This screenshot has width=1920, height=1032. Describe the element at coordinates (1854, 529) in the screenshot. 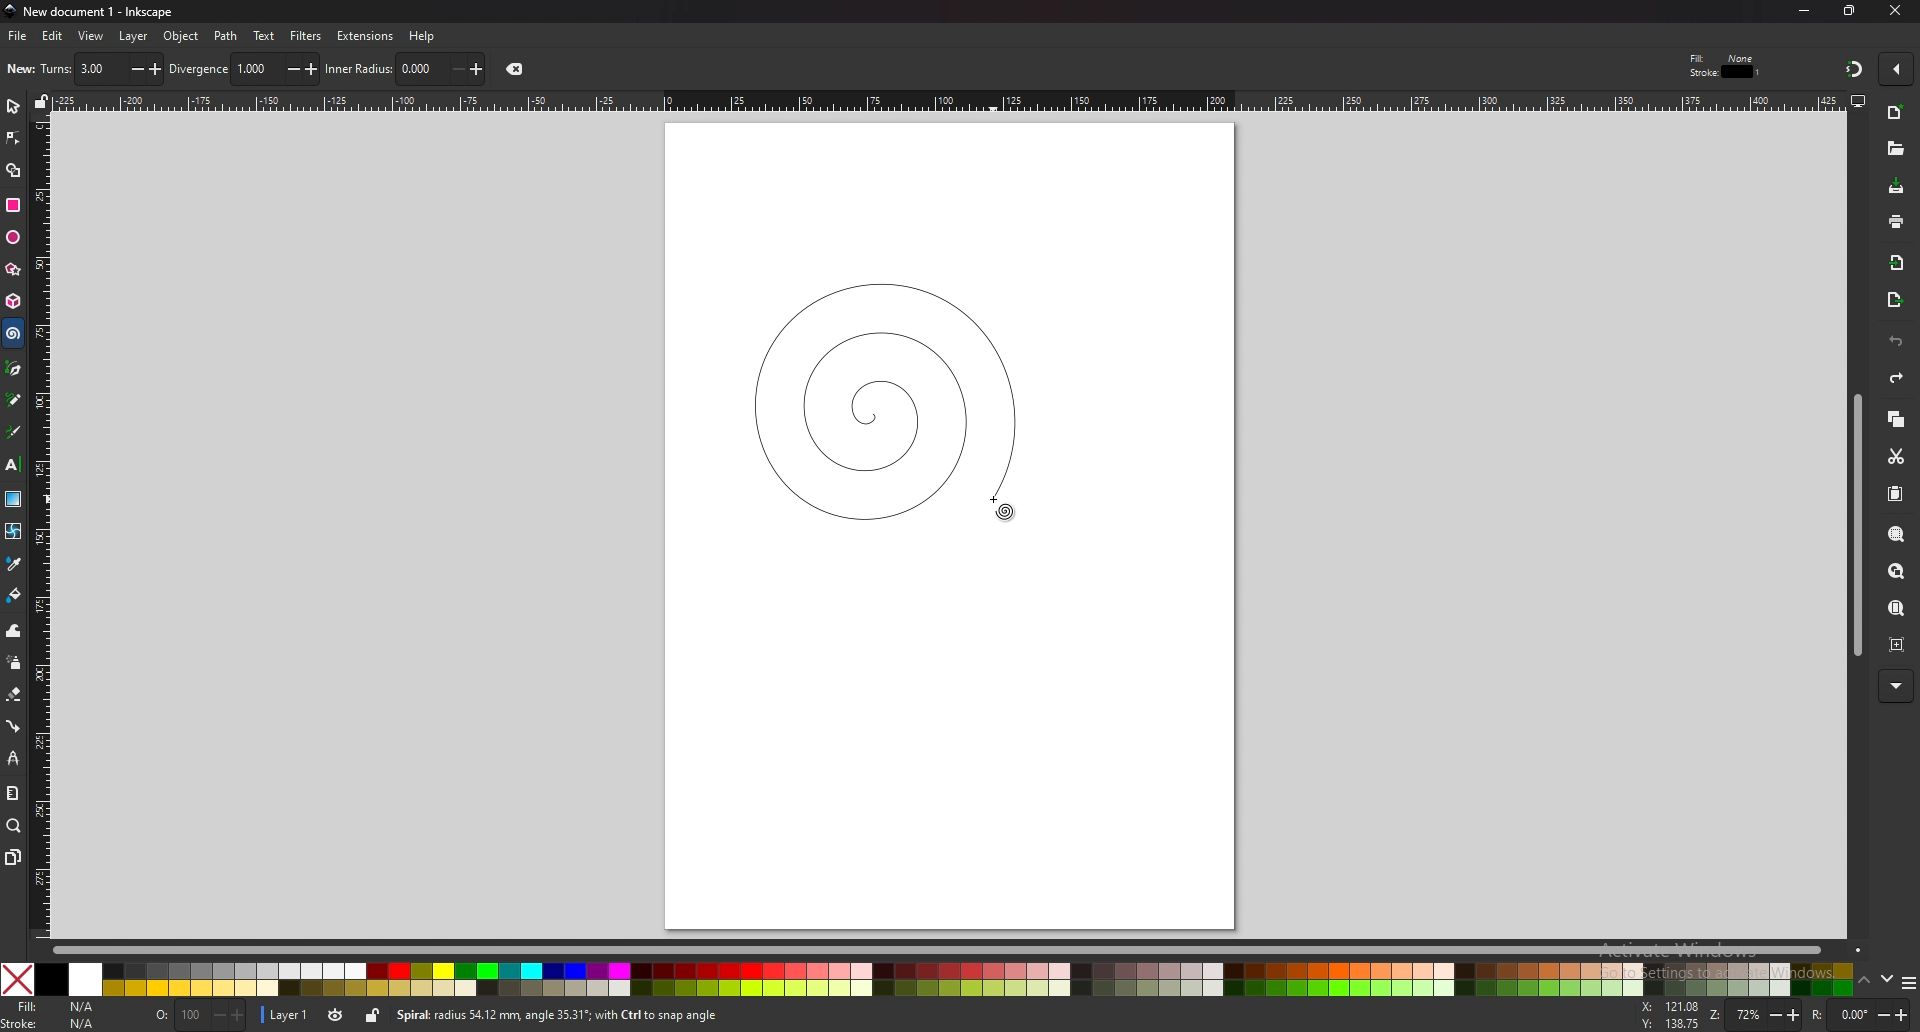

I see `scroll bar` at that location.